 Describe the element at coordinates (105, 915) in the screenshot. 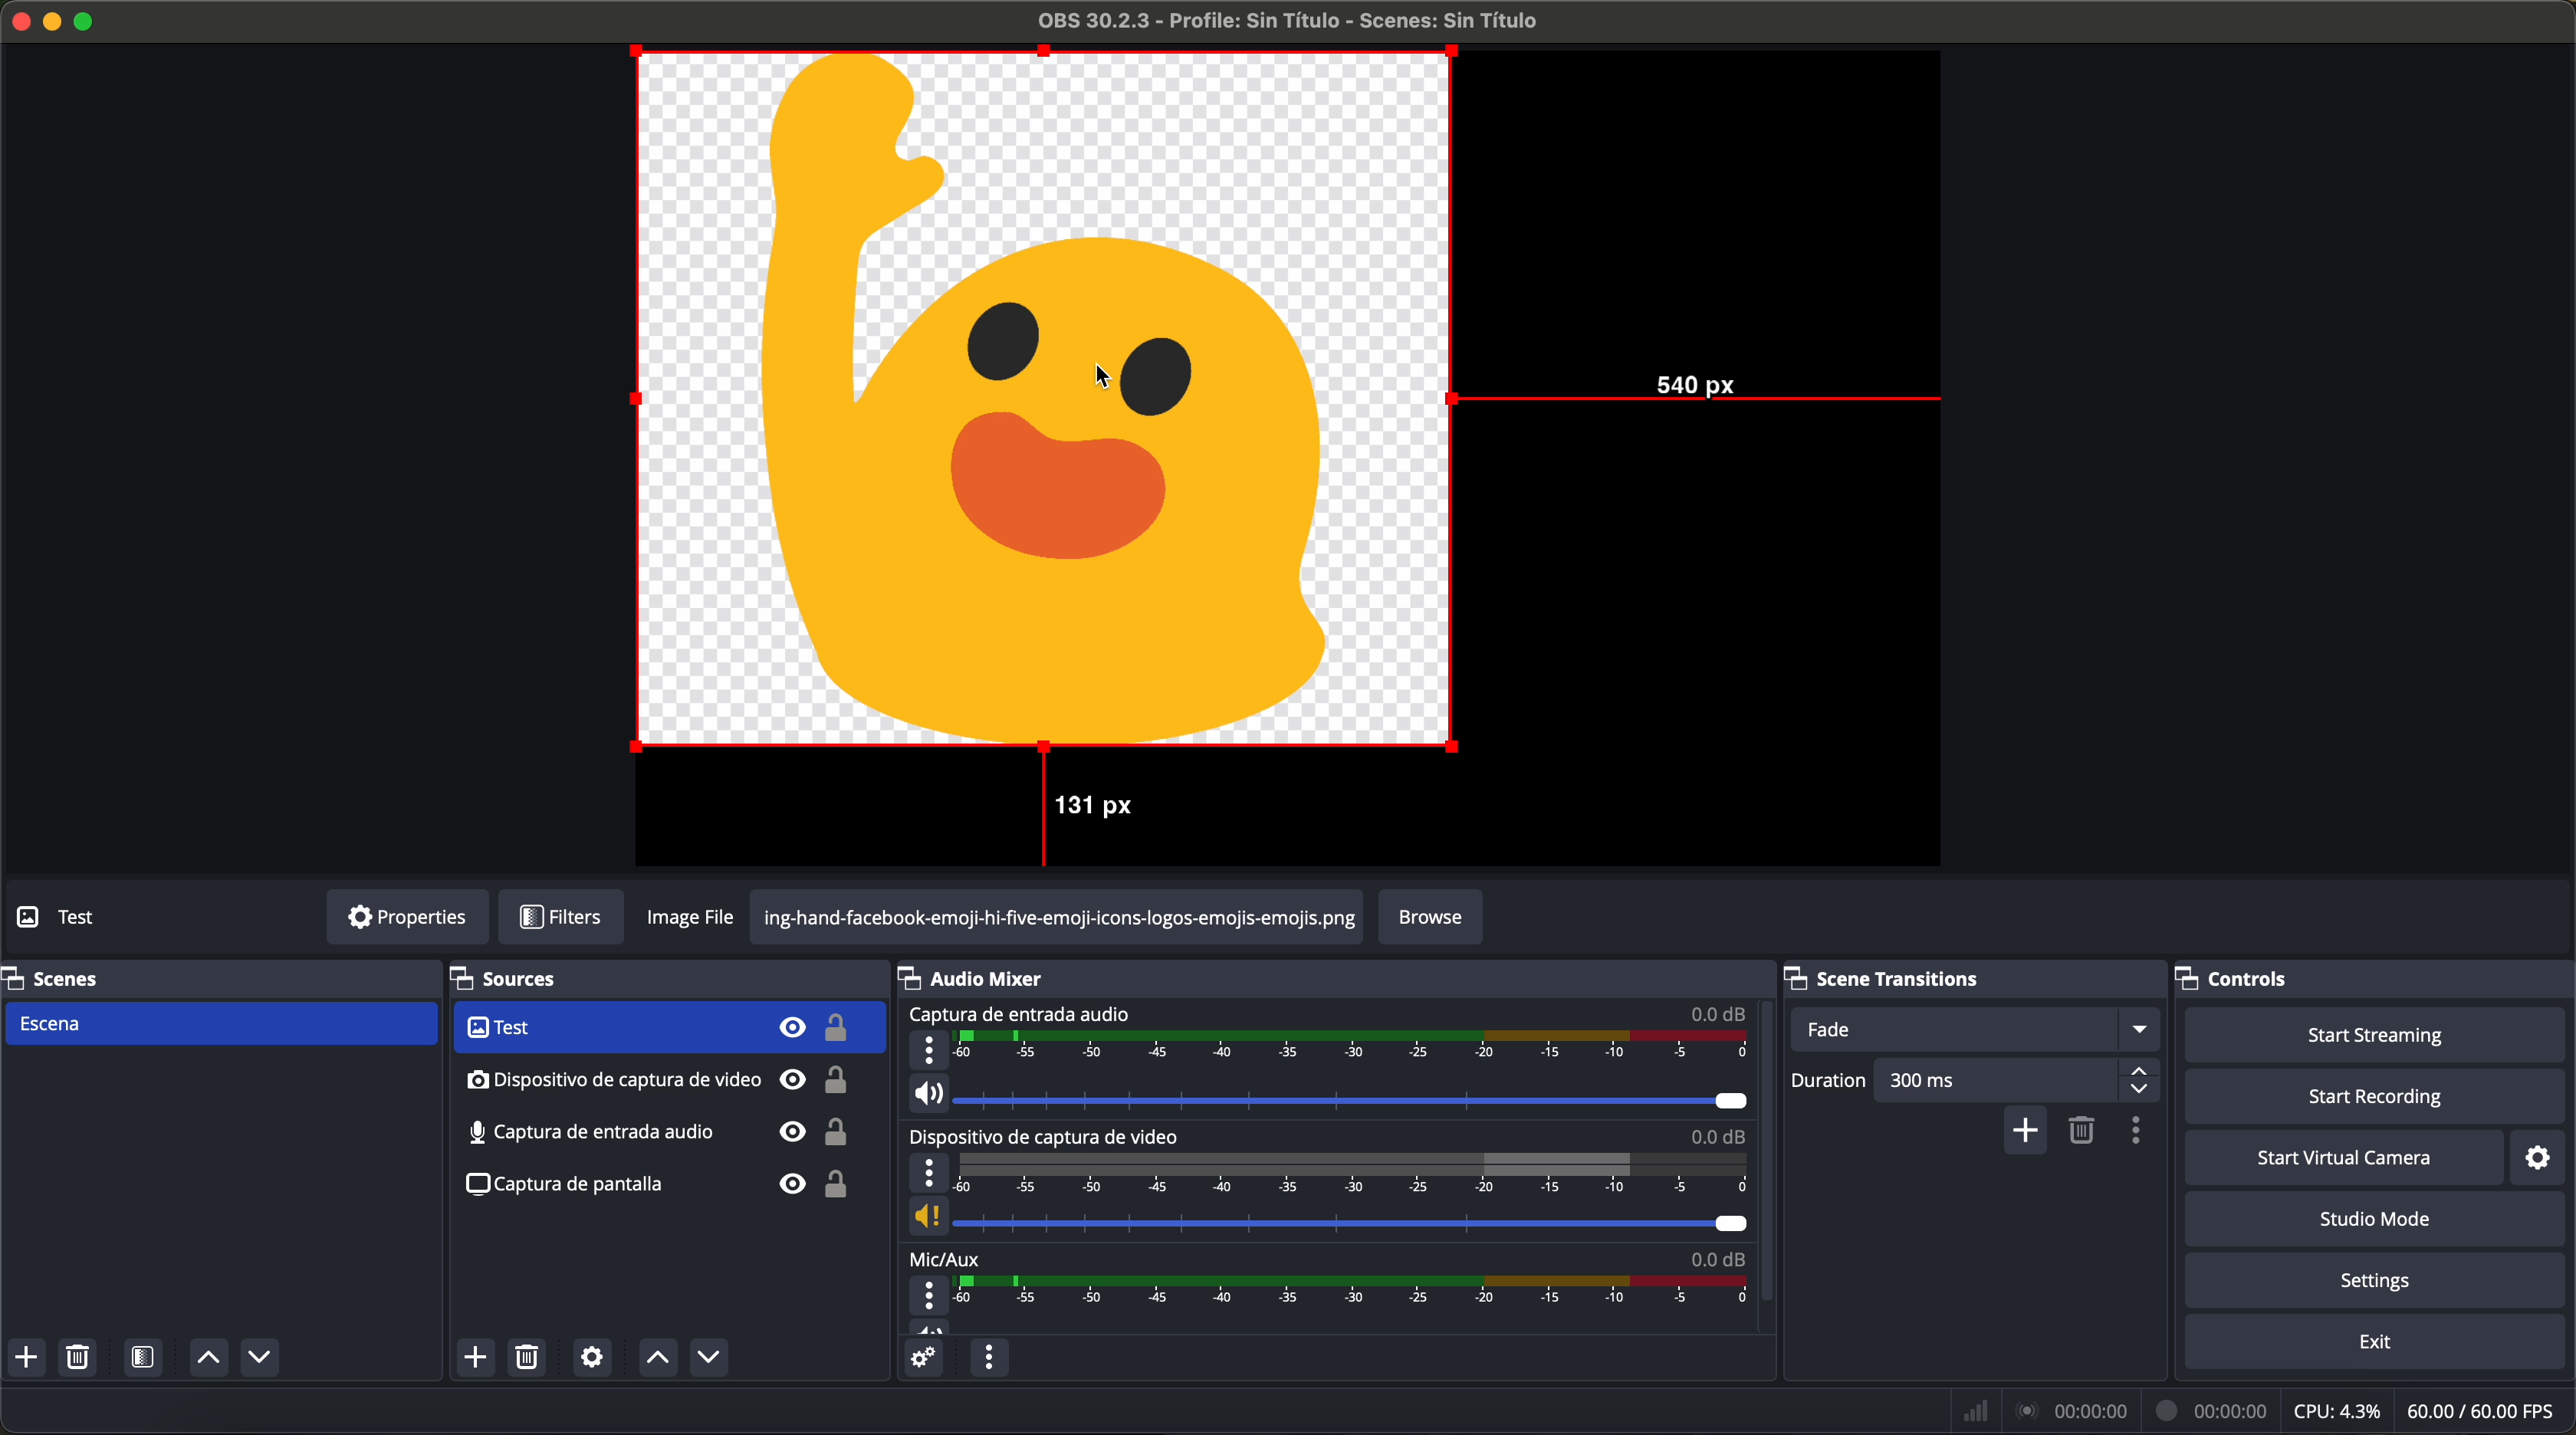

I see `no source selected` at that location.